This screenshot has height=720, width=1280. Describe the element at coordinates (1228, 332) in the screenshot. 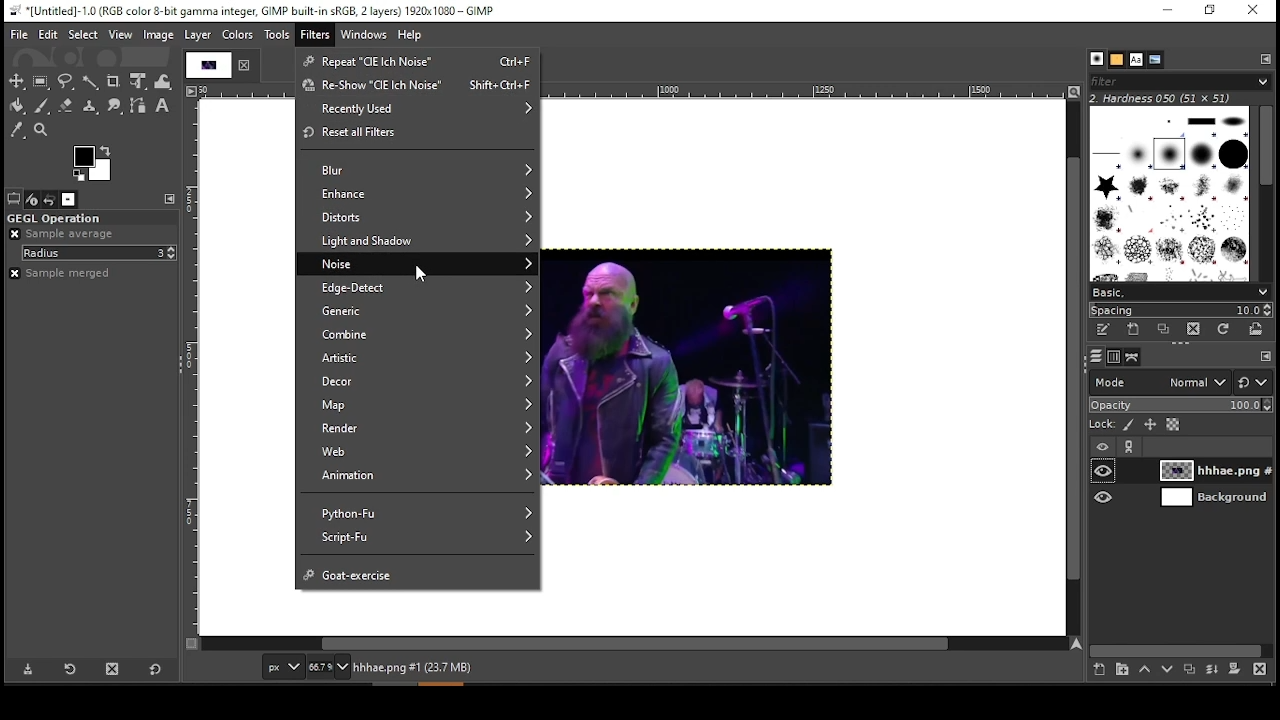

I see `refresh brushes` at that location.